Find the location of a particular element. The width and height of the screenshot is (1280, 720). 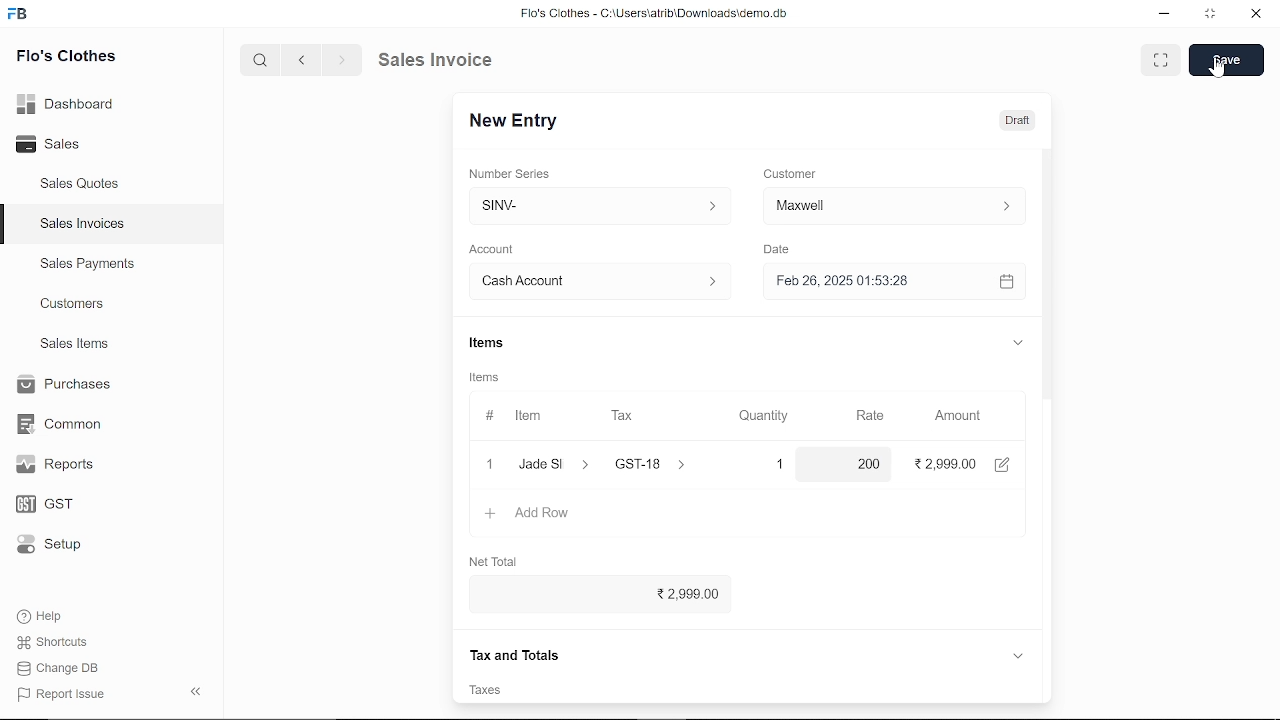

Item is located at coordinates (517, 417).